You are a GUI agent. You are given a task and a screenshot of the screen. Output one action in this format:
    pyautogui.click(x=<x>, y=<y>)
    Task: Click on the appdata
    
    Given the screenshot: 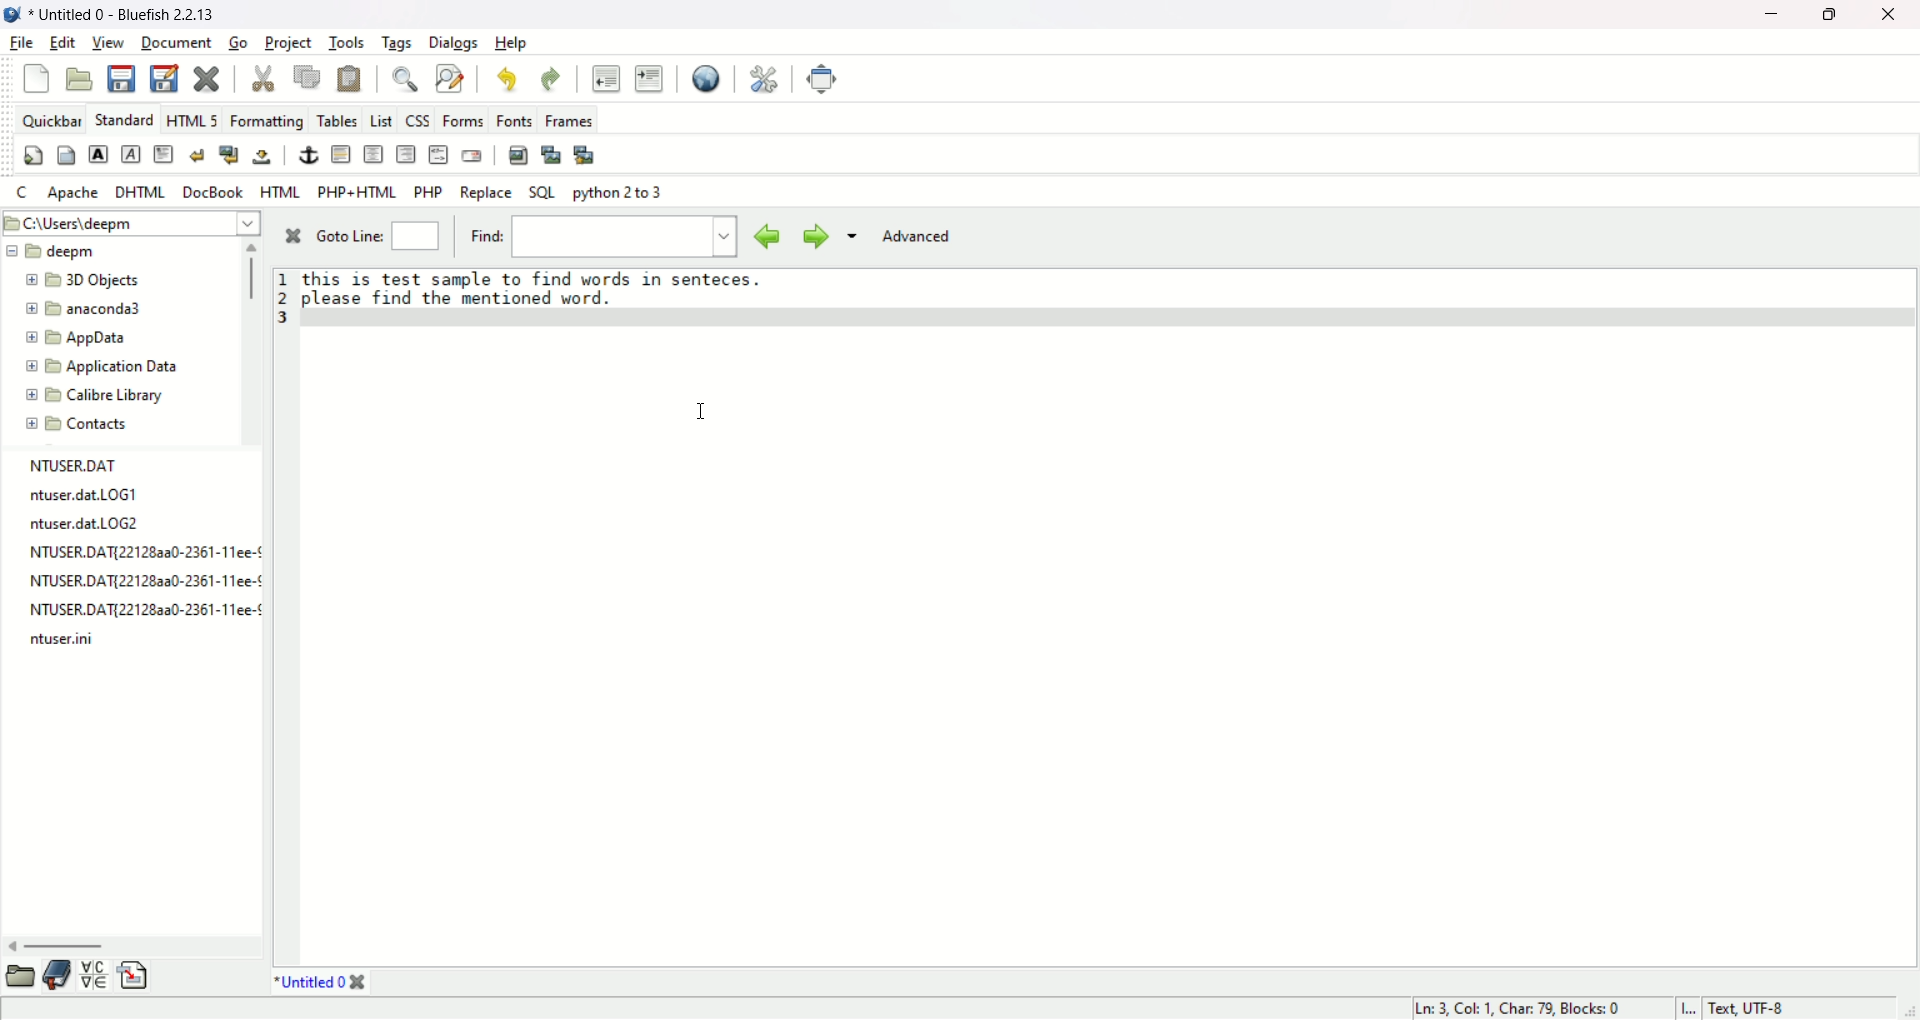 What is the action you would take?
    pyautogui.click(x=74, y=337)
    